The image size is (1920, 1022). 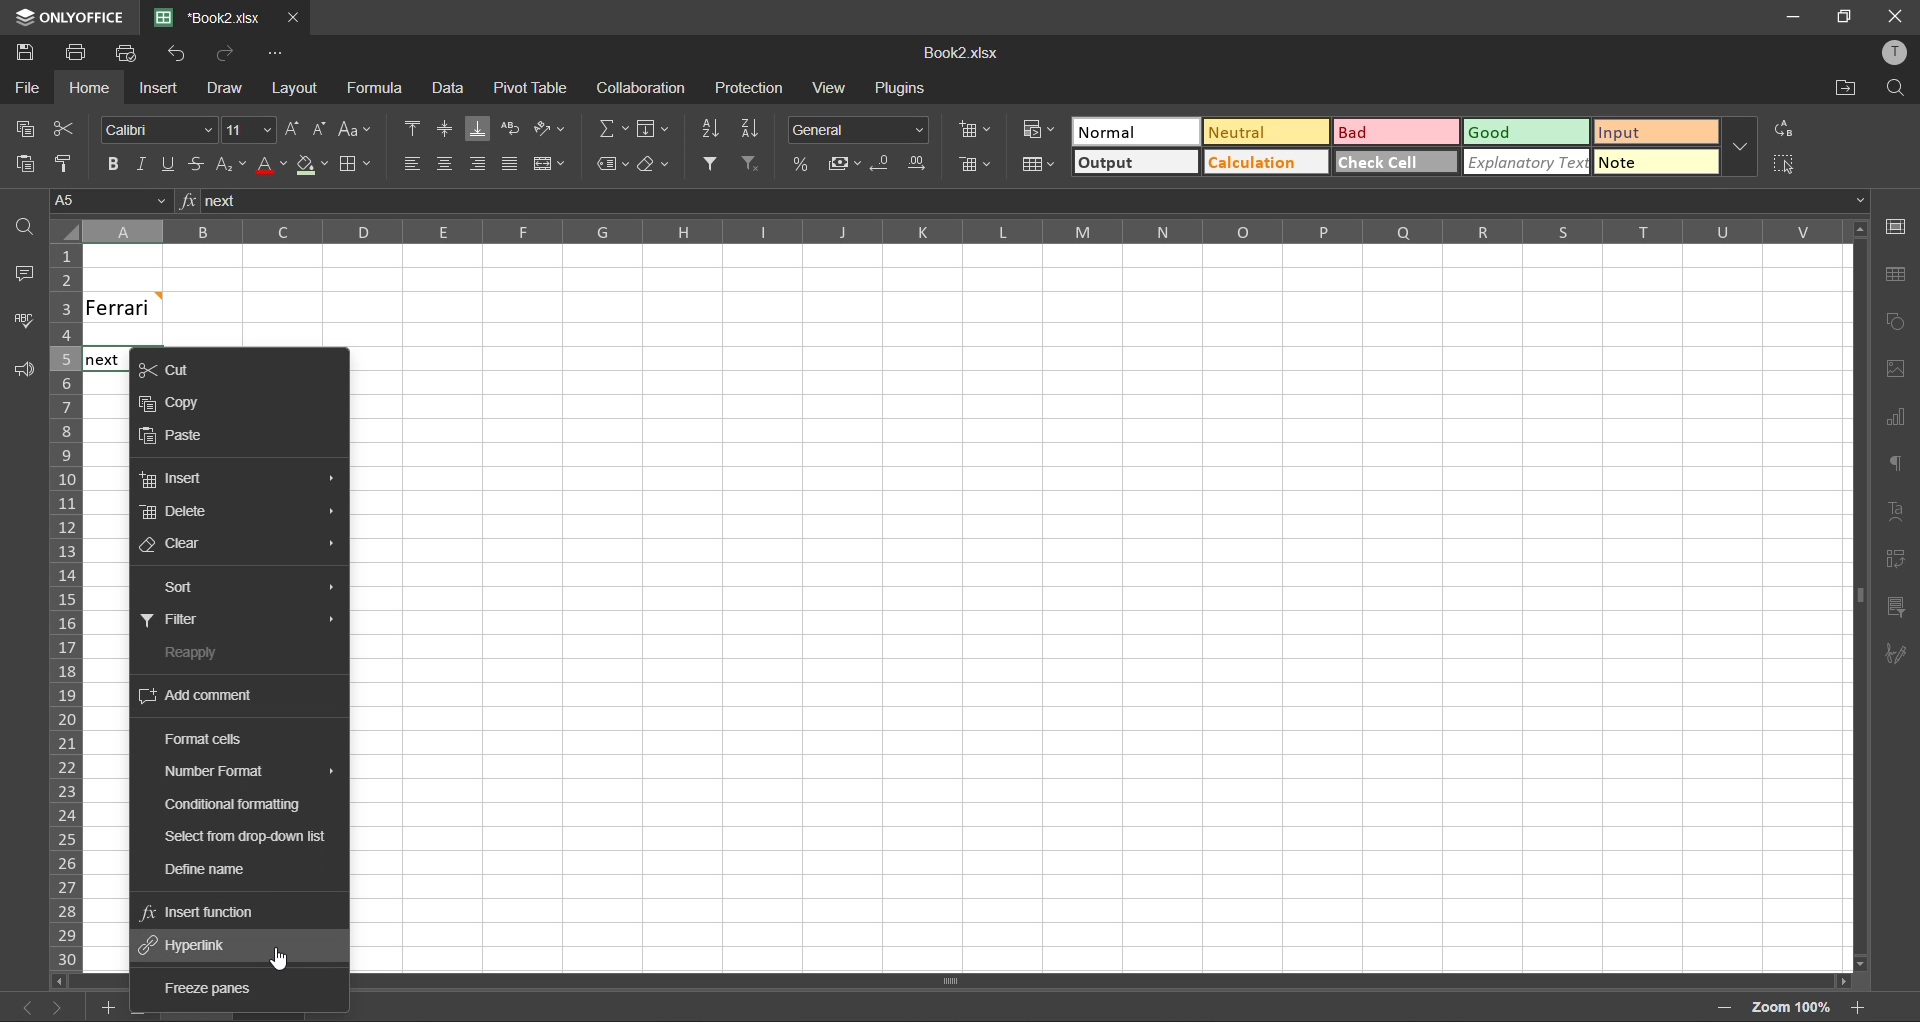 I want to click on select all, so click(x=1785, y=164).